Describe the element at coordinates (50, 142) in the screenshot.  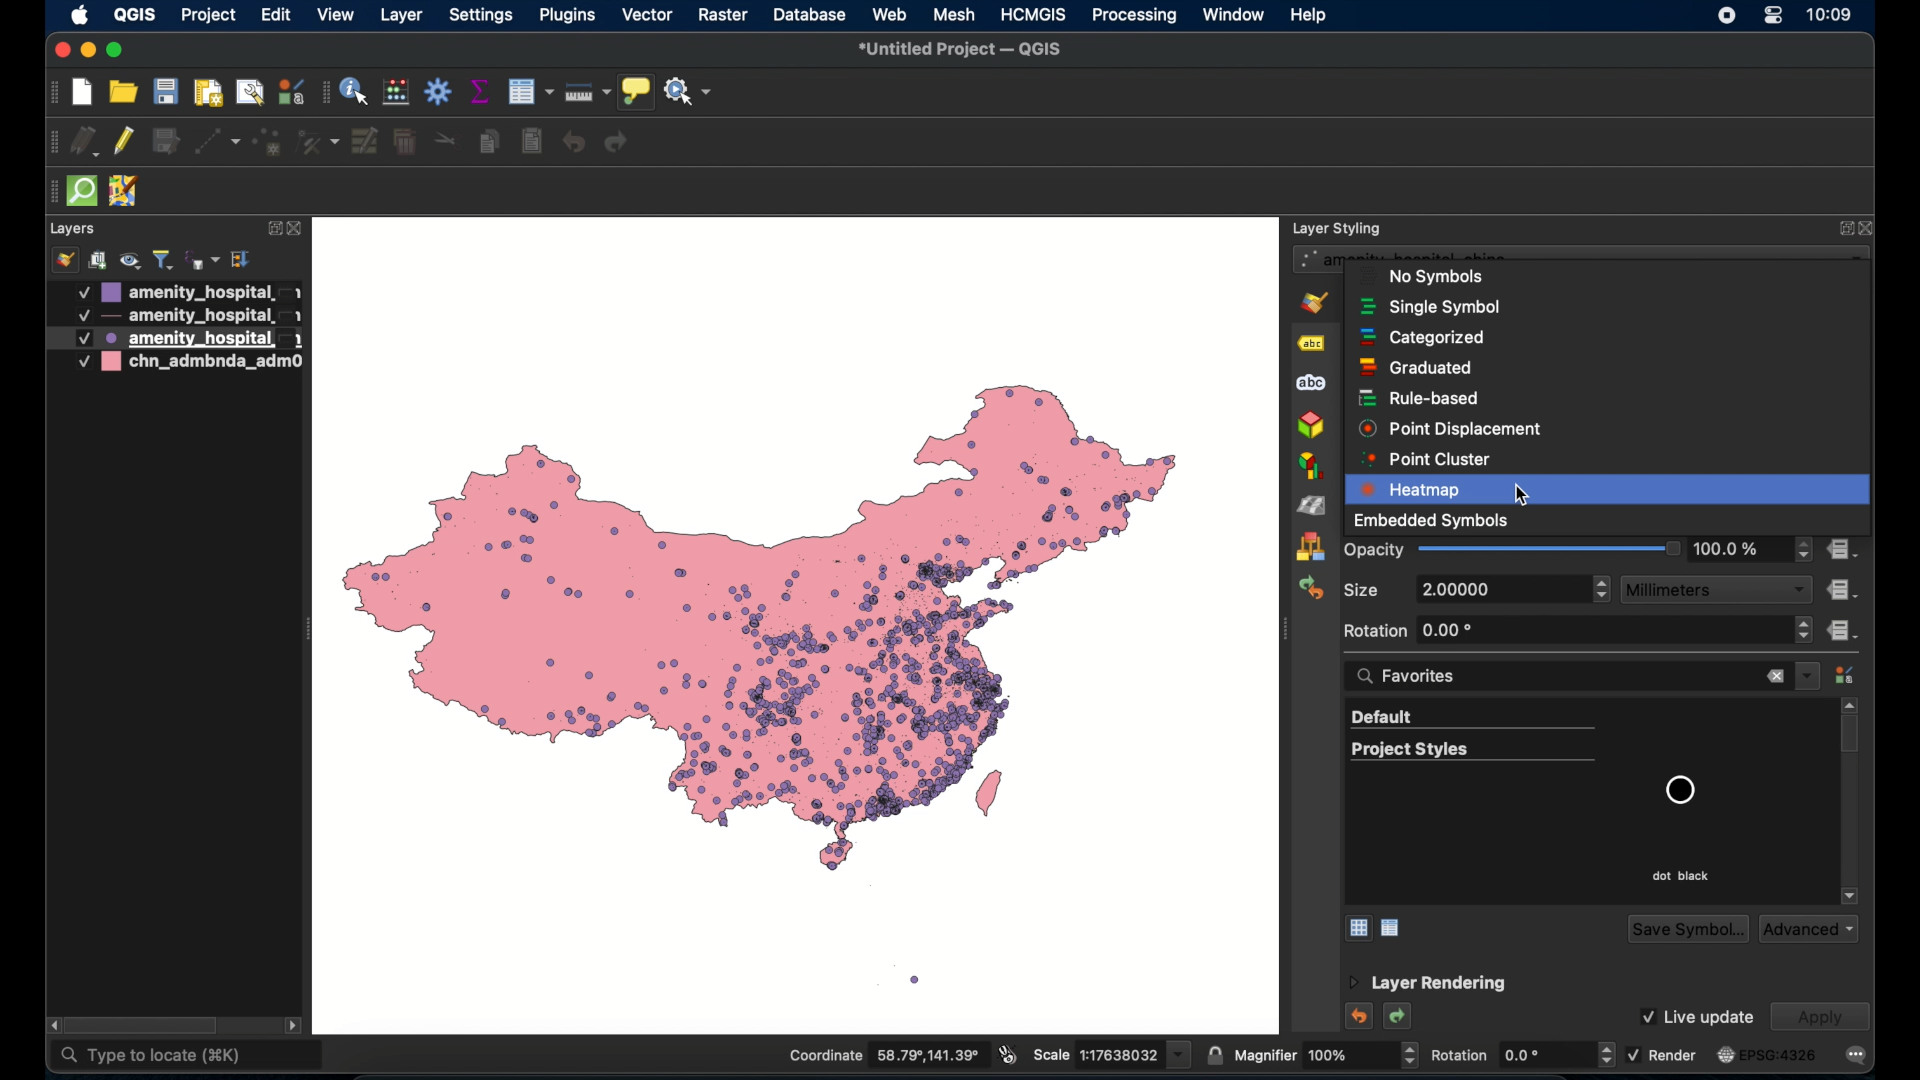
I see `digitizing with segment` at that location.